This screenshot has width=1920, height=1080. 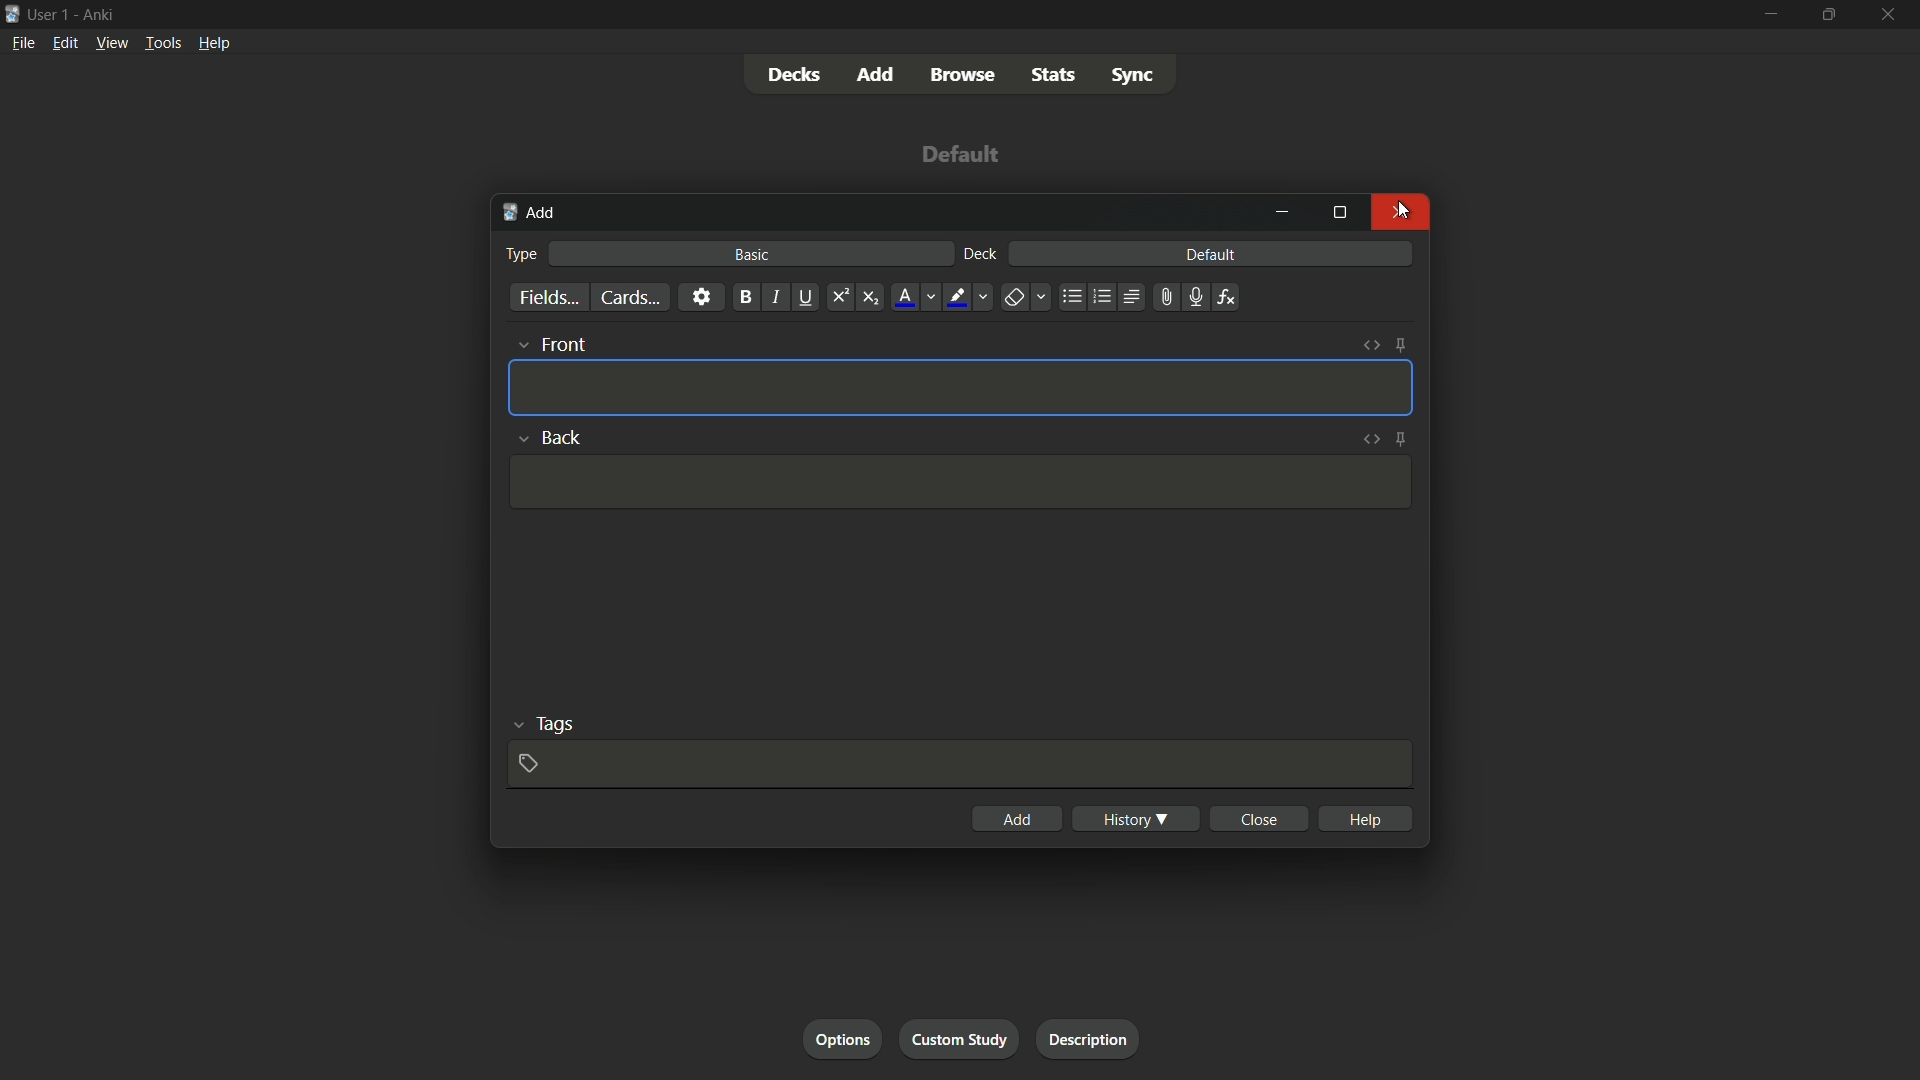 I want to click on custom study, so click(x=962, y=1037).